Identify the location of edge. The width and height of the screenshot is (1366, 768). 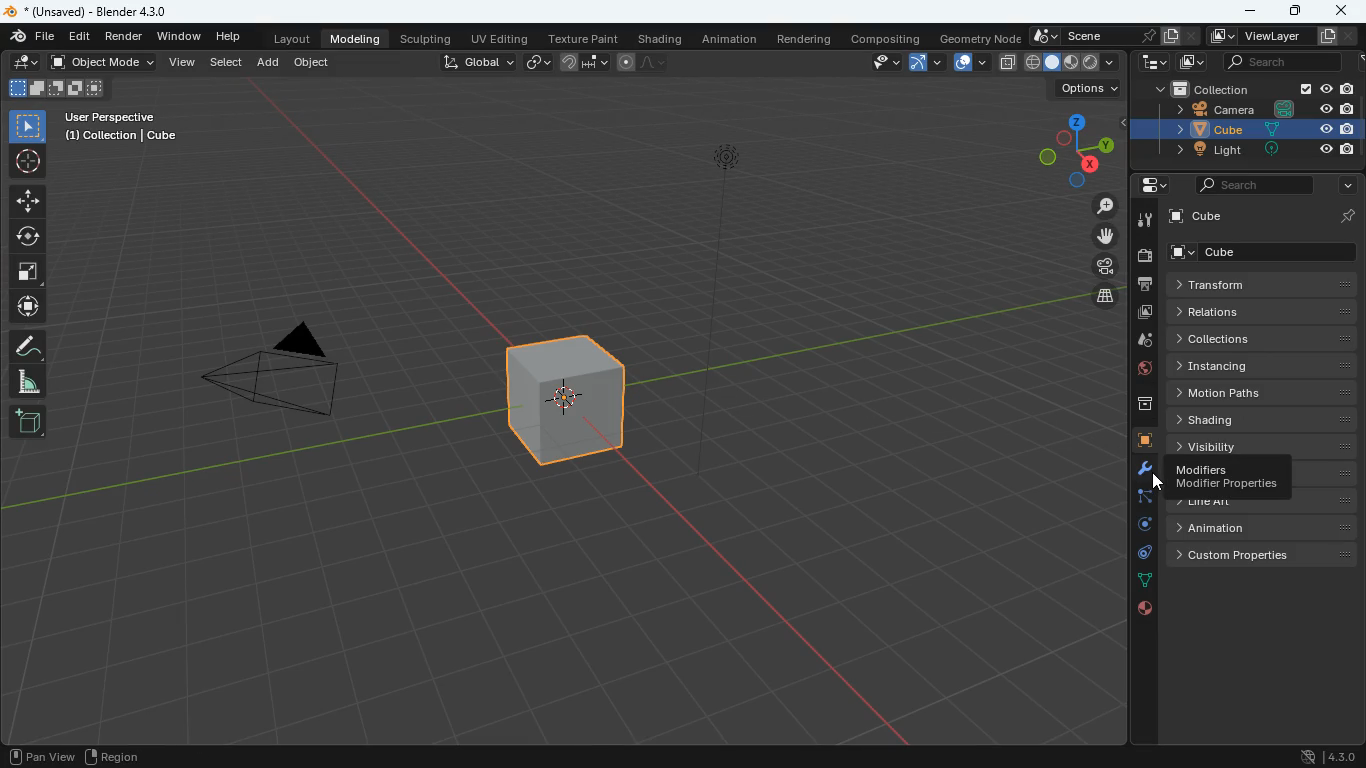
(1138, 498).